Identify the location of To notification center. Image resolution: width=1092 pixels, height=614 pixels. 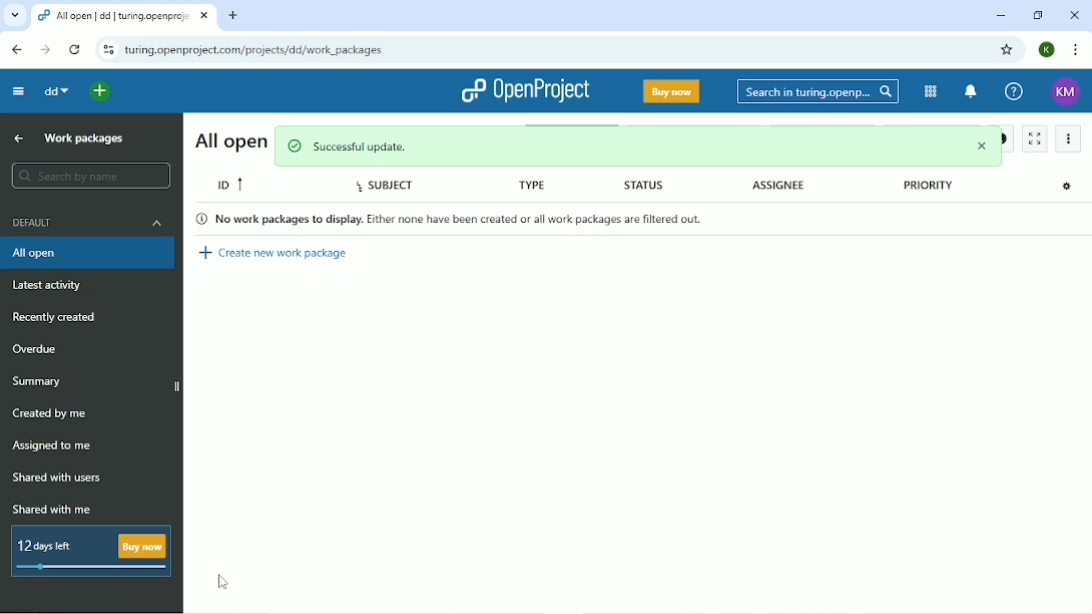
(968, 91).